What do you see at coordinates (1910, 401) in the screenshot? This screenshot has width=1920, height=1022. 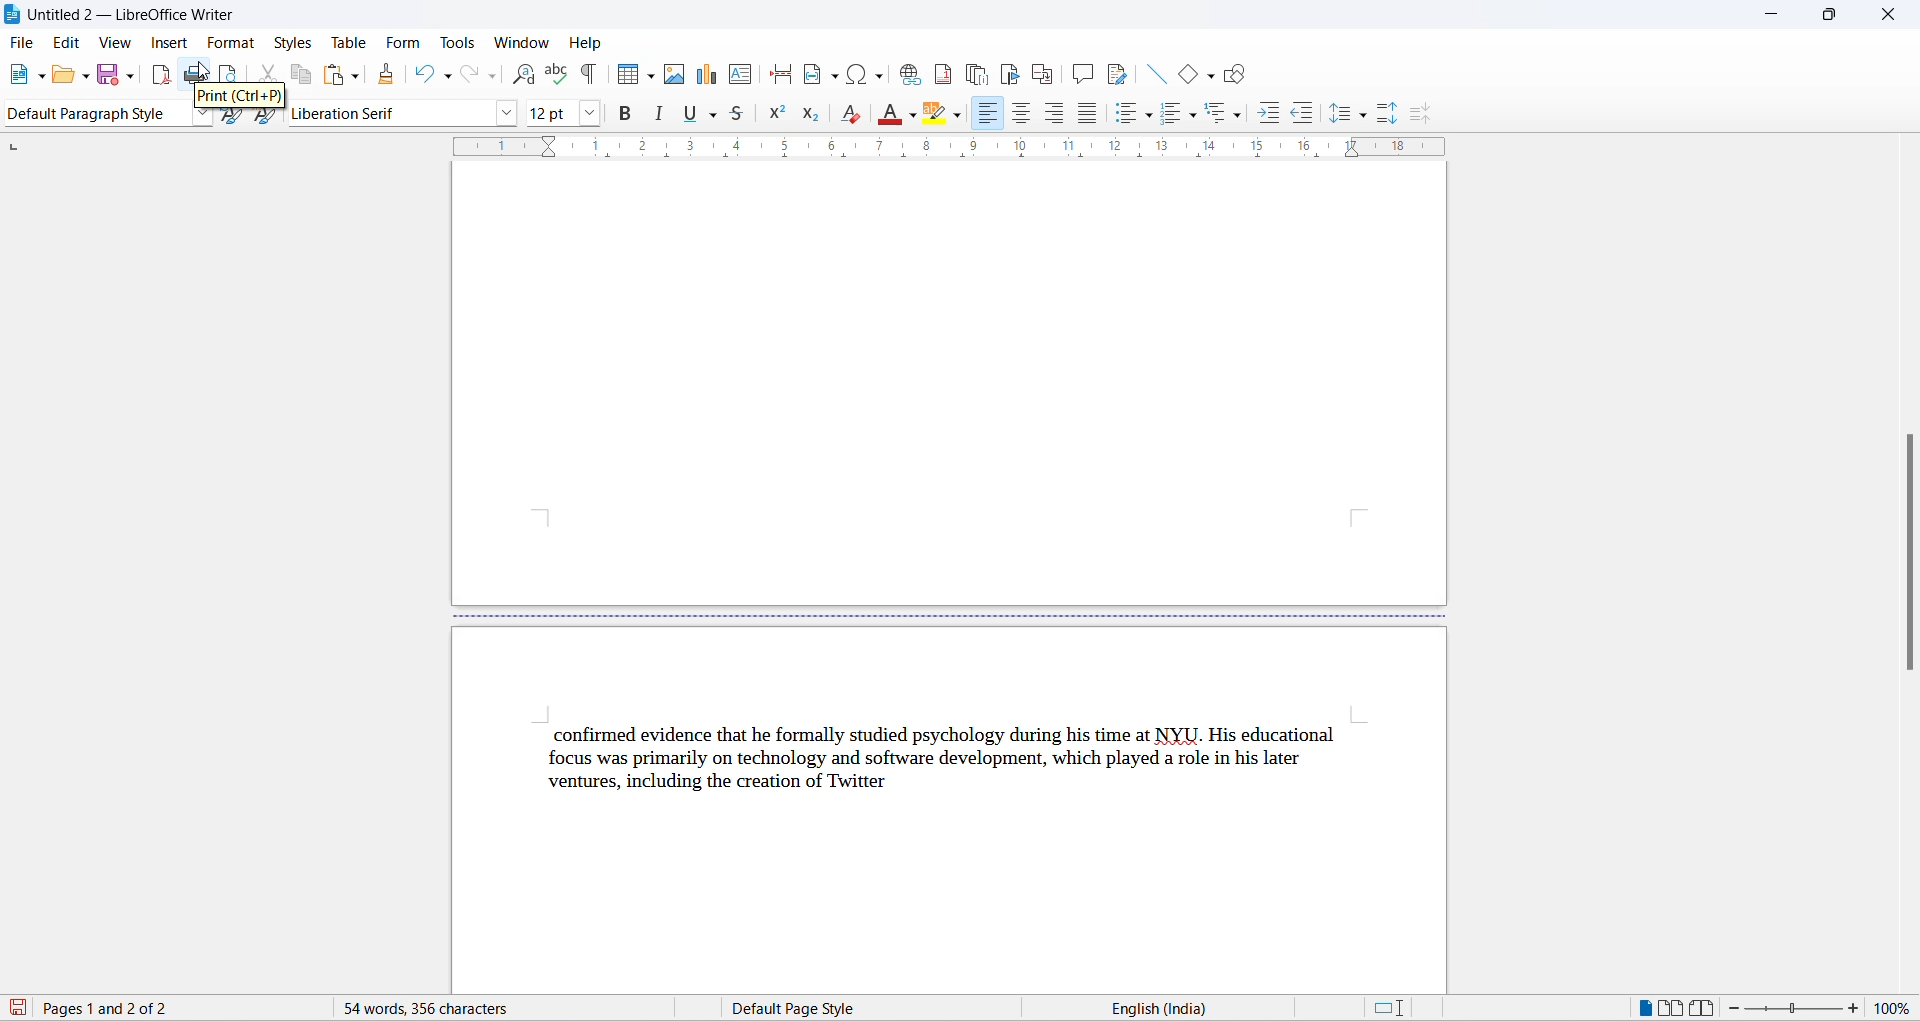 I see `vertical scroll bar` at bounding box center [1910, 401].